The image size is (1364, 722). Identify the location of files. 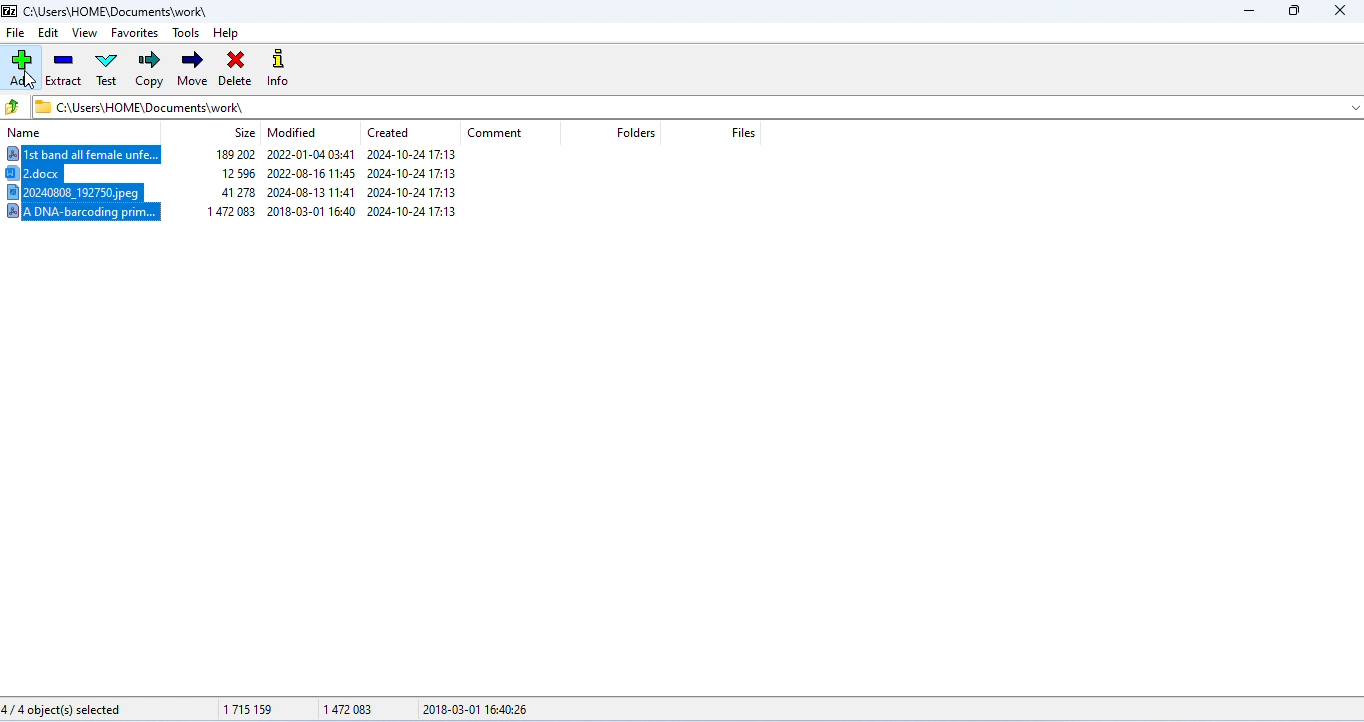
(744, 133).